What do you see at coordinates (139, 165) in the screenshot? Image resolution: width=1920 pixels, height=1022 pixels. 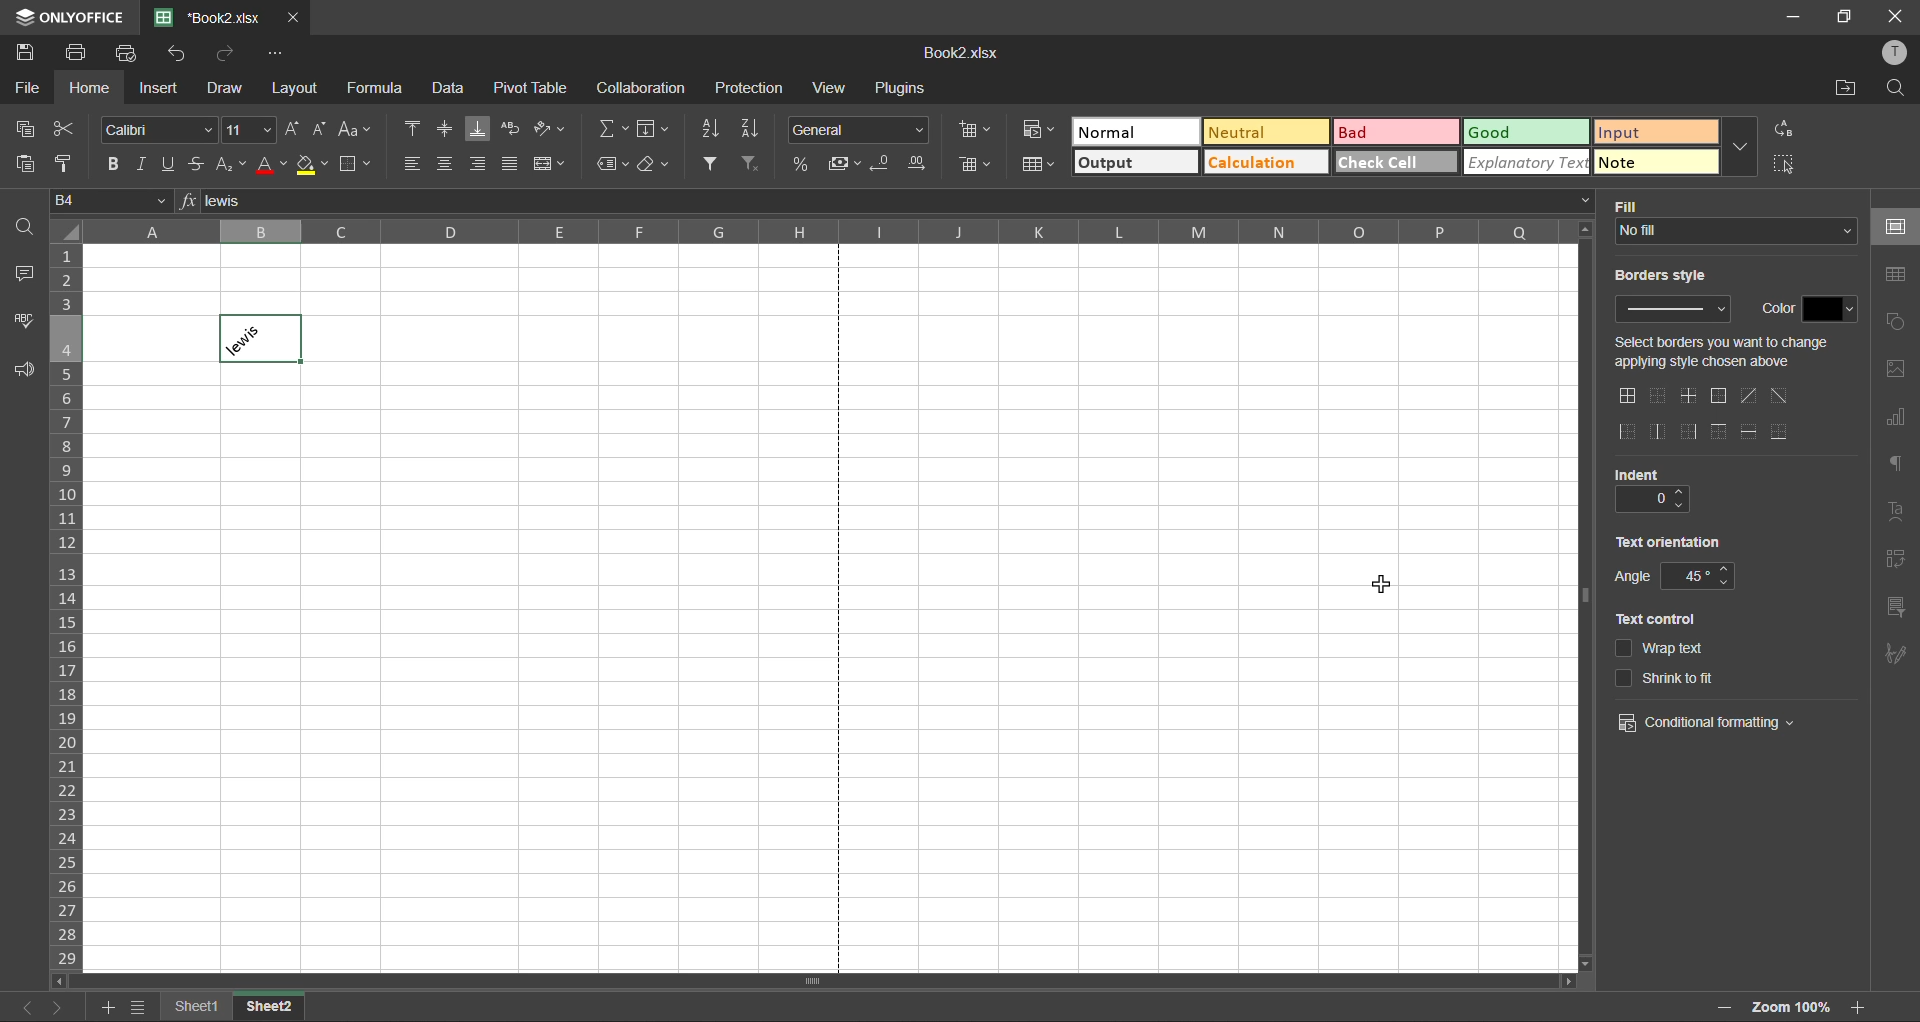 I see `italic` at bounding box center [139, 165].